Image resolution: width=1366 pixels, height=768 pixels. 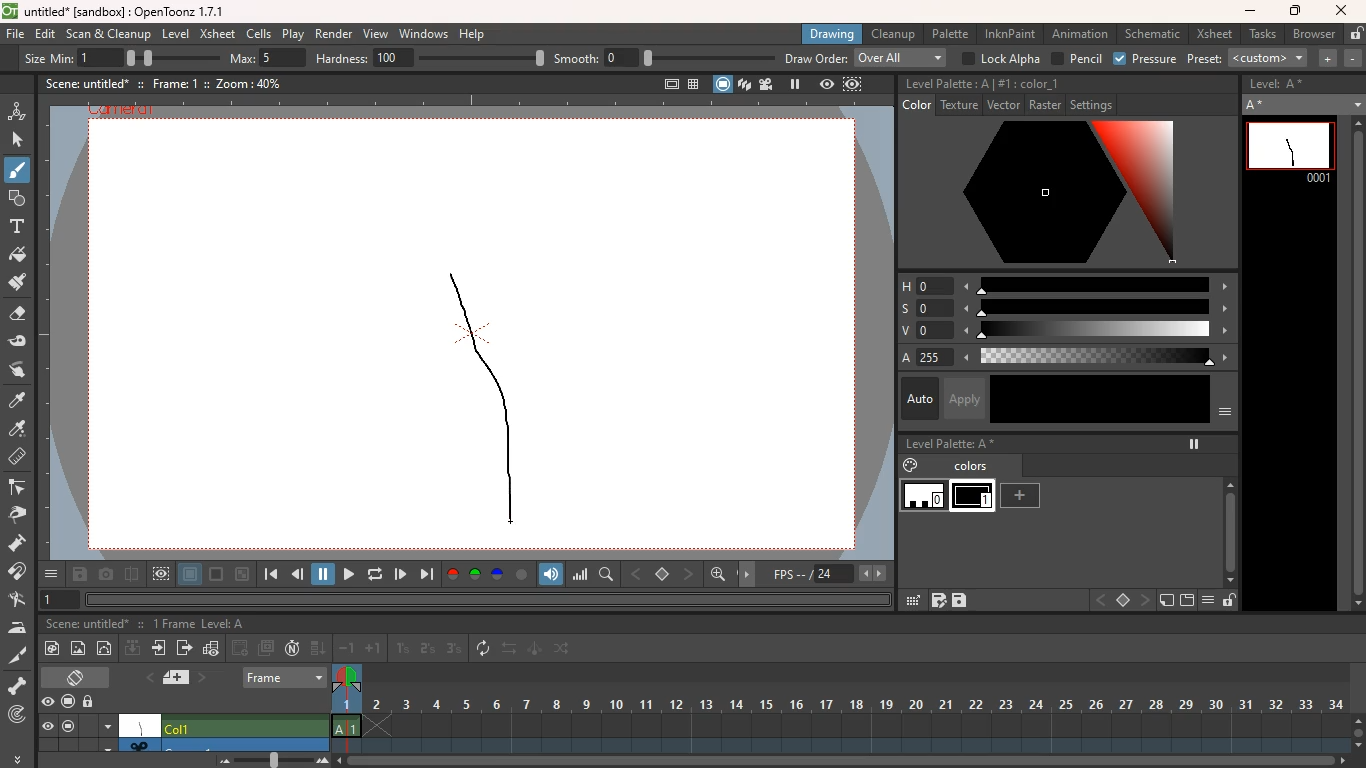 I want to click on h, so click(x=919, y=286).